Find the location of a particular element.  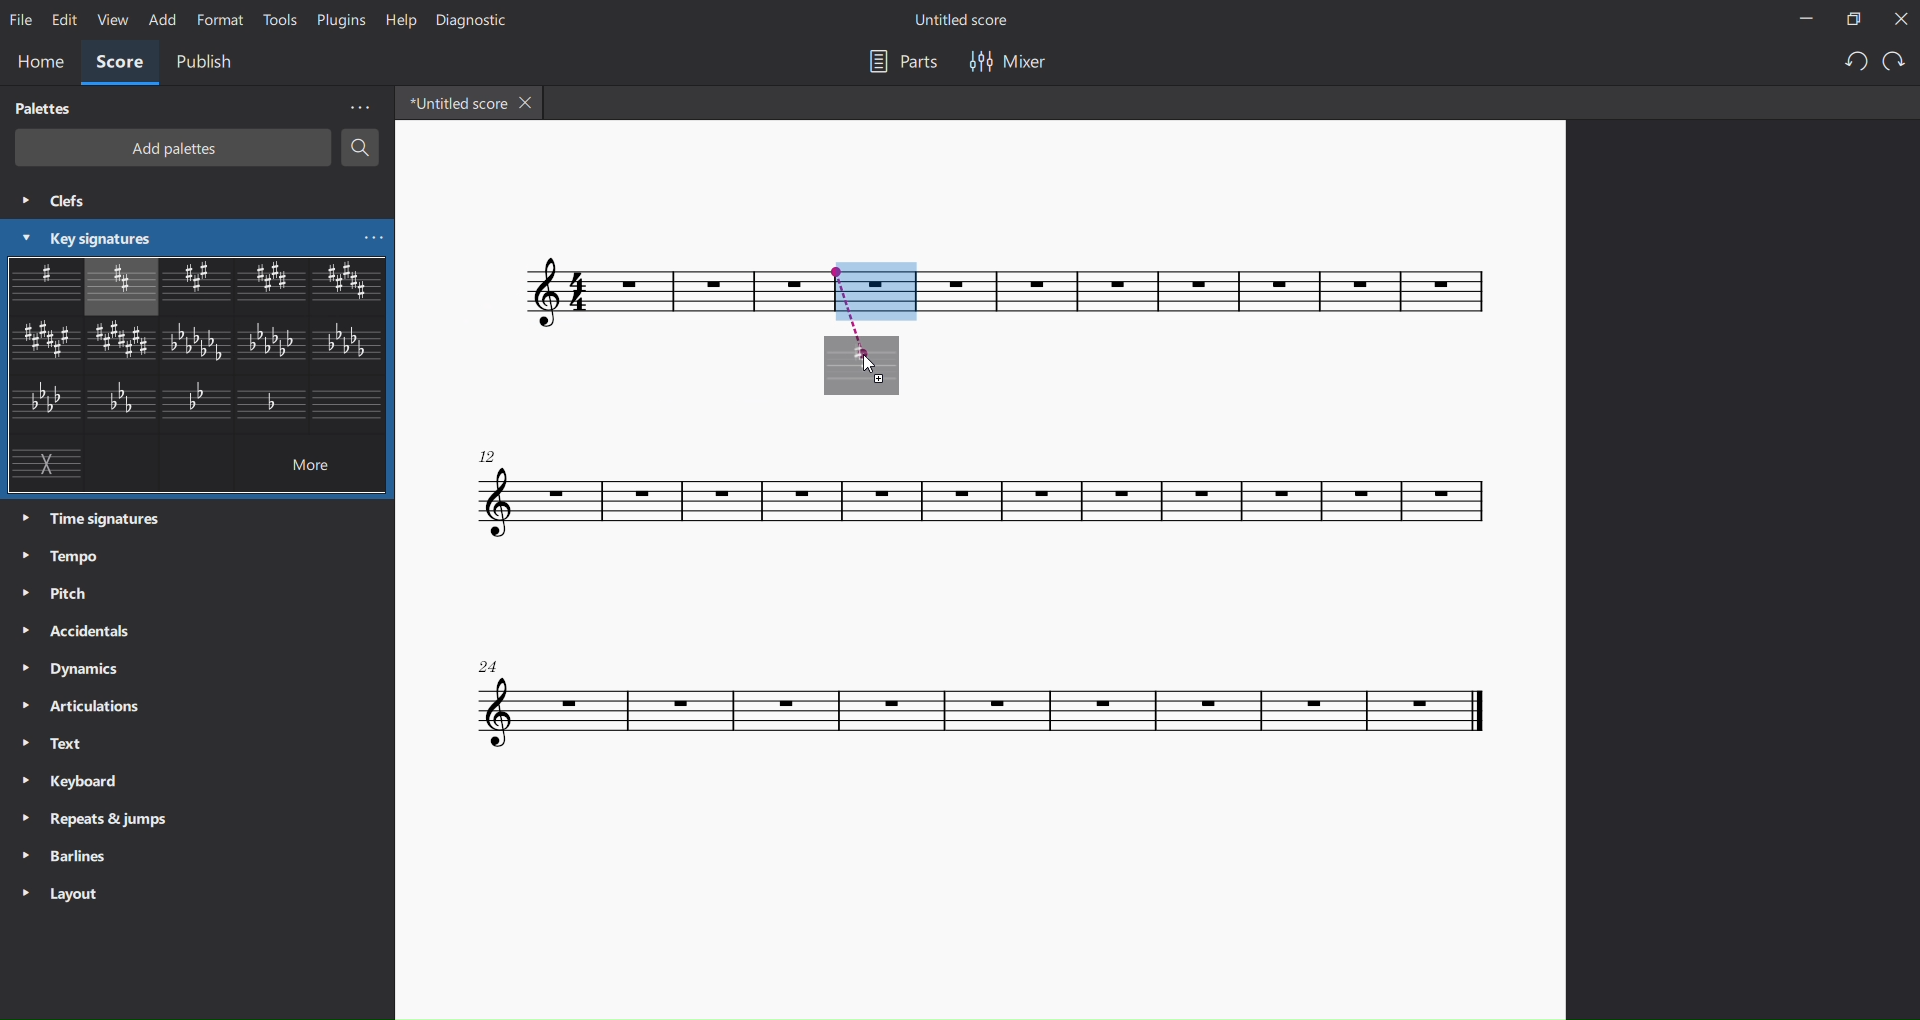

view is located at coordinates (112, 19).